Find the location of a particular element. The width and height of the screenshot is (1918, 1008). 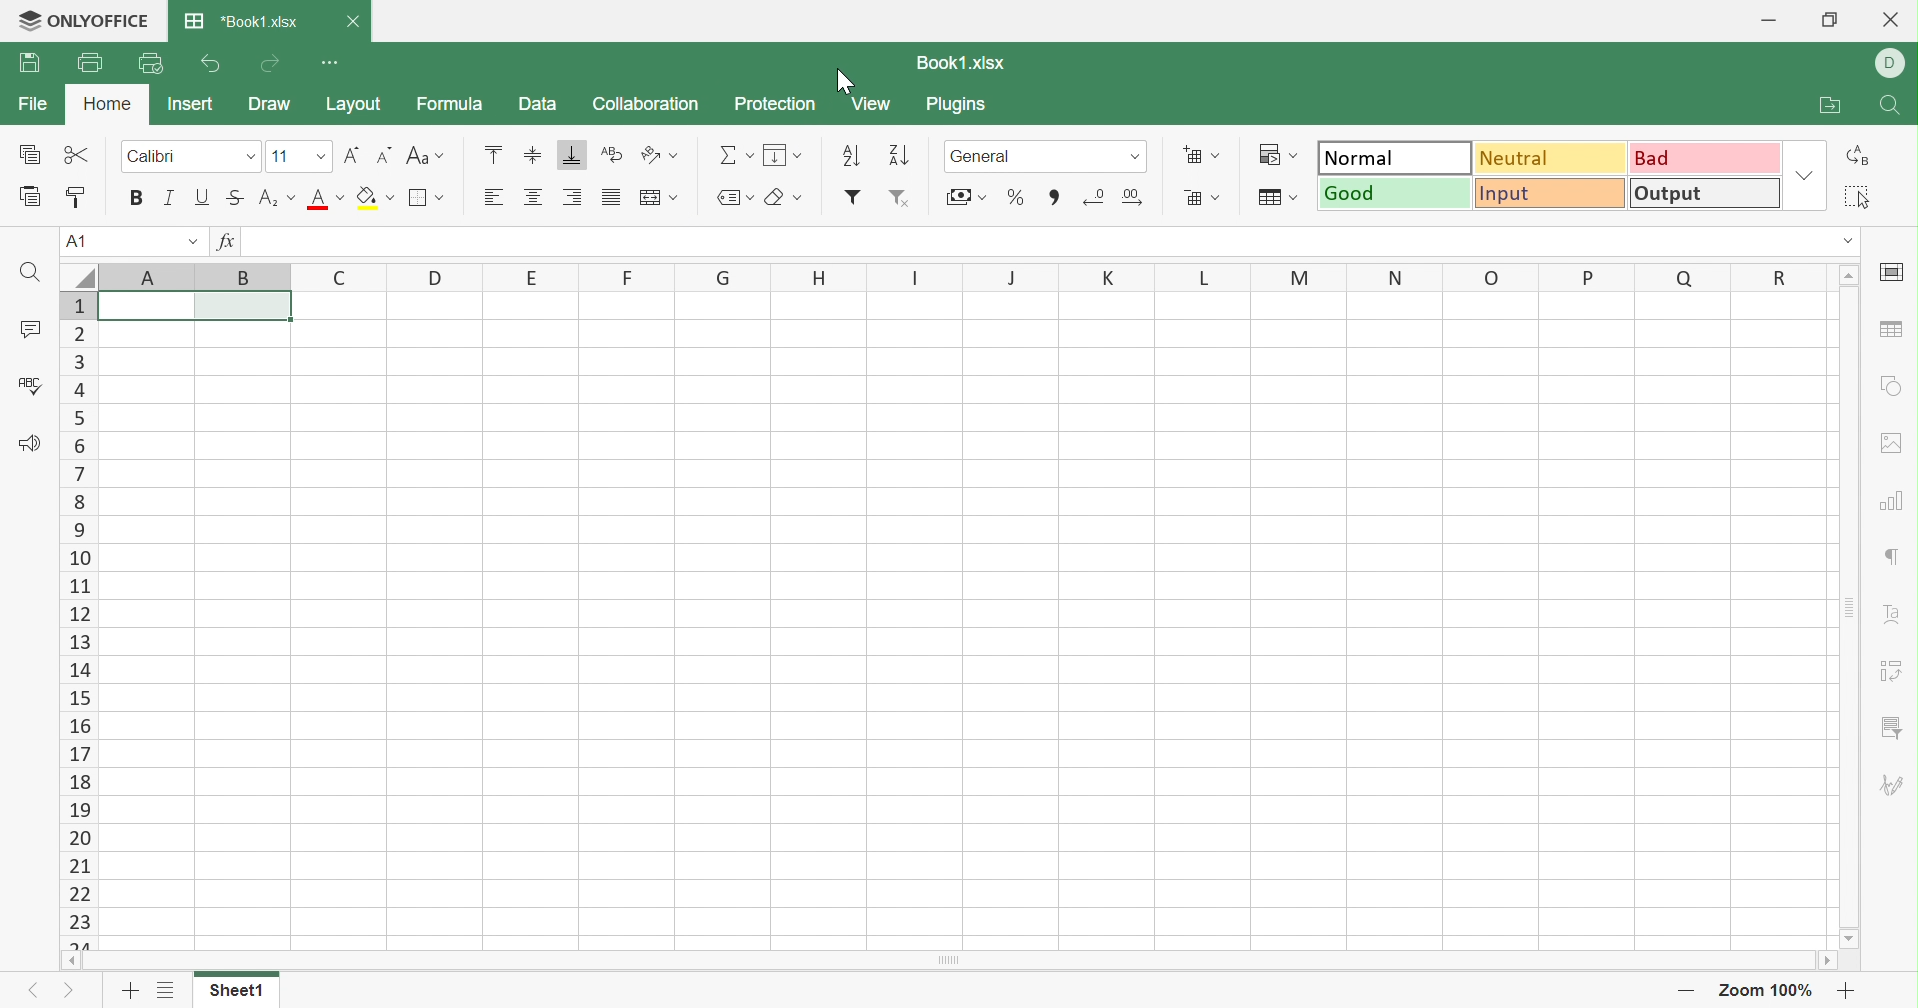

DELL is located at coordinates (1892, 60).